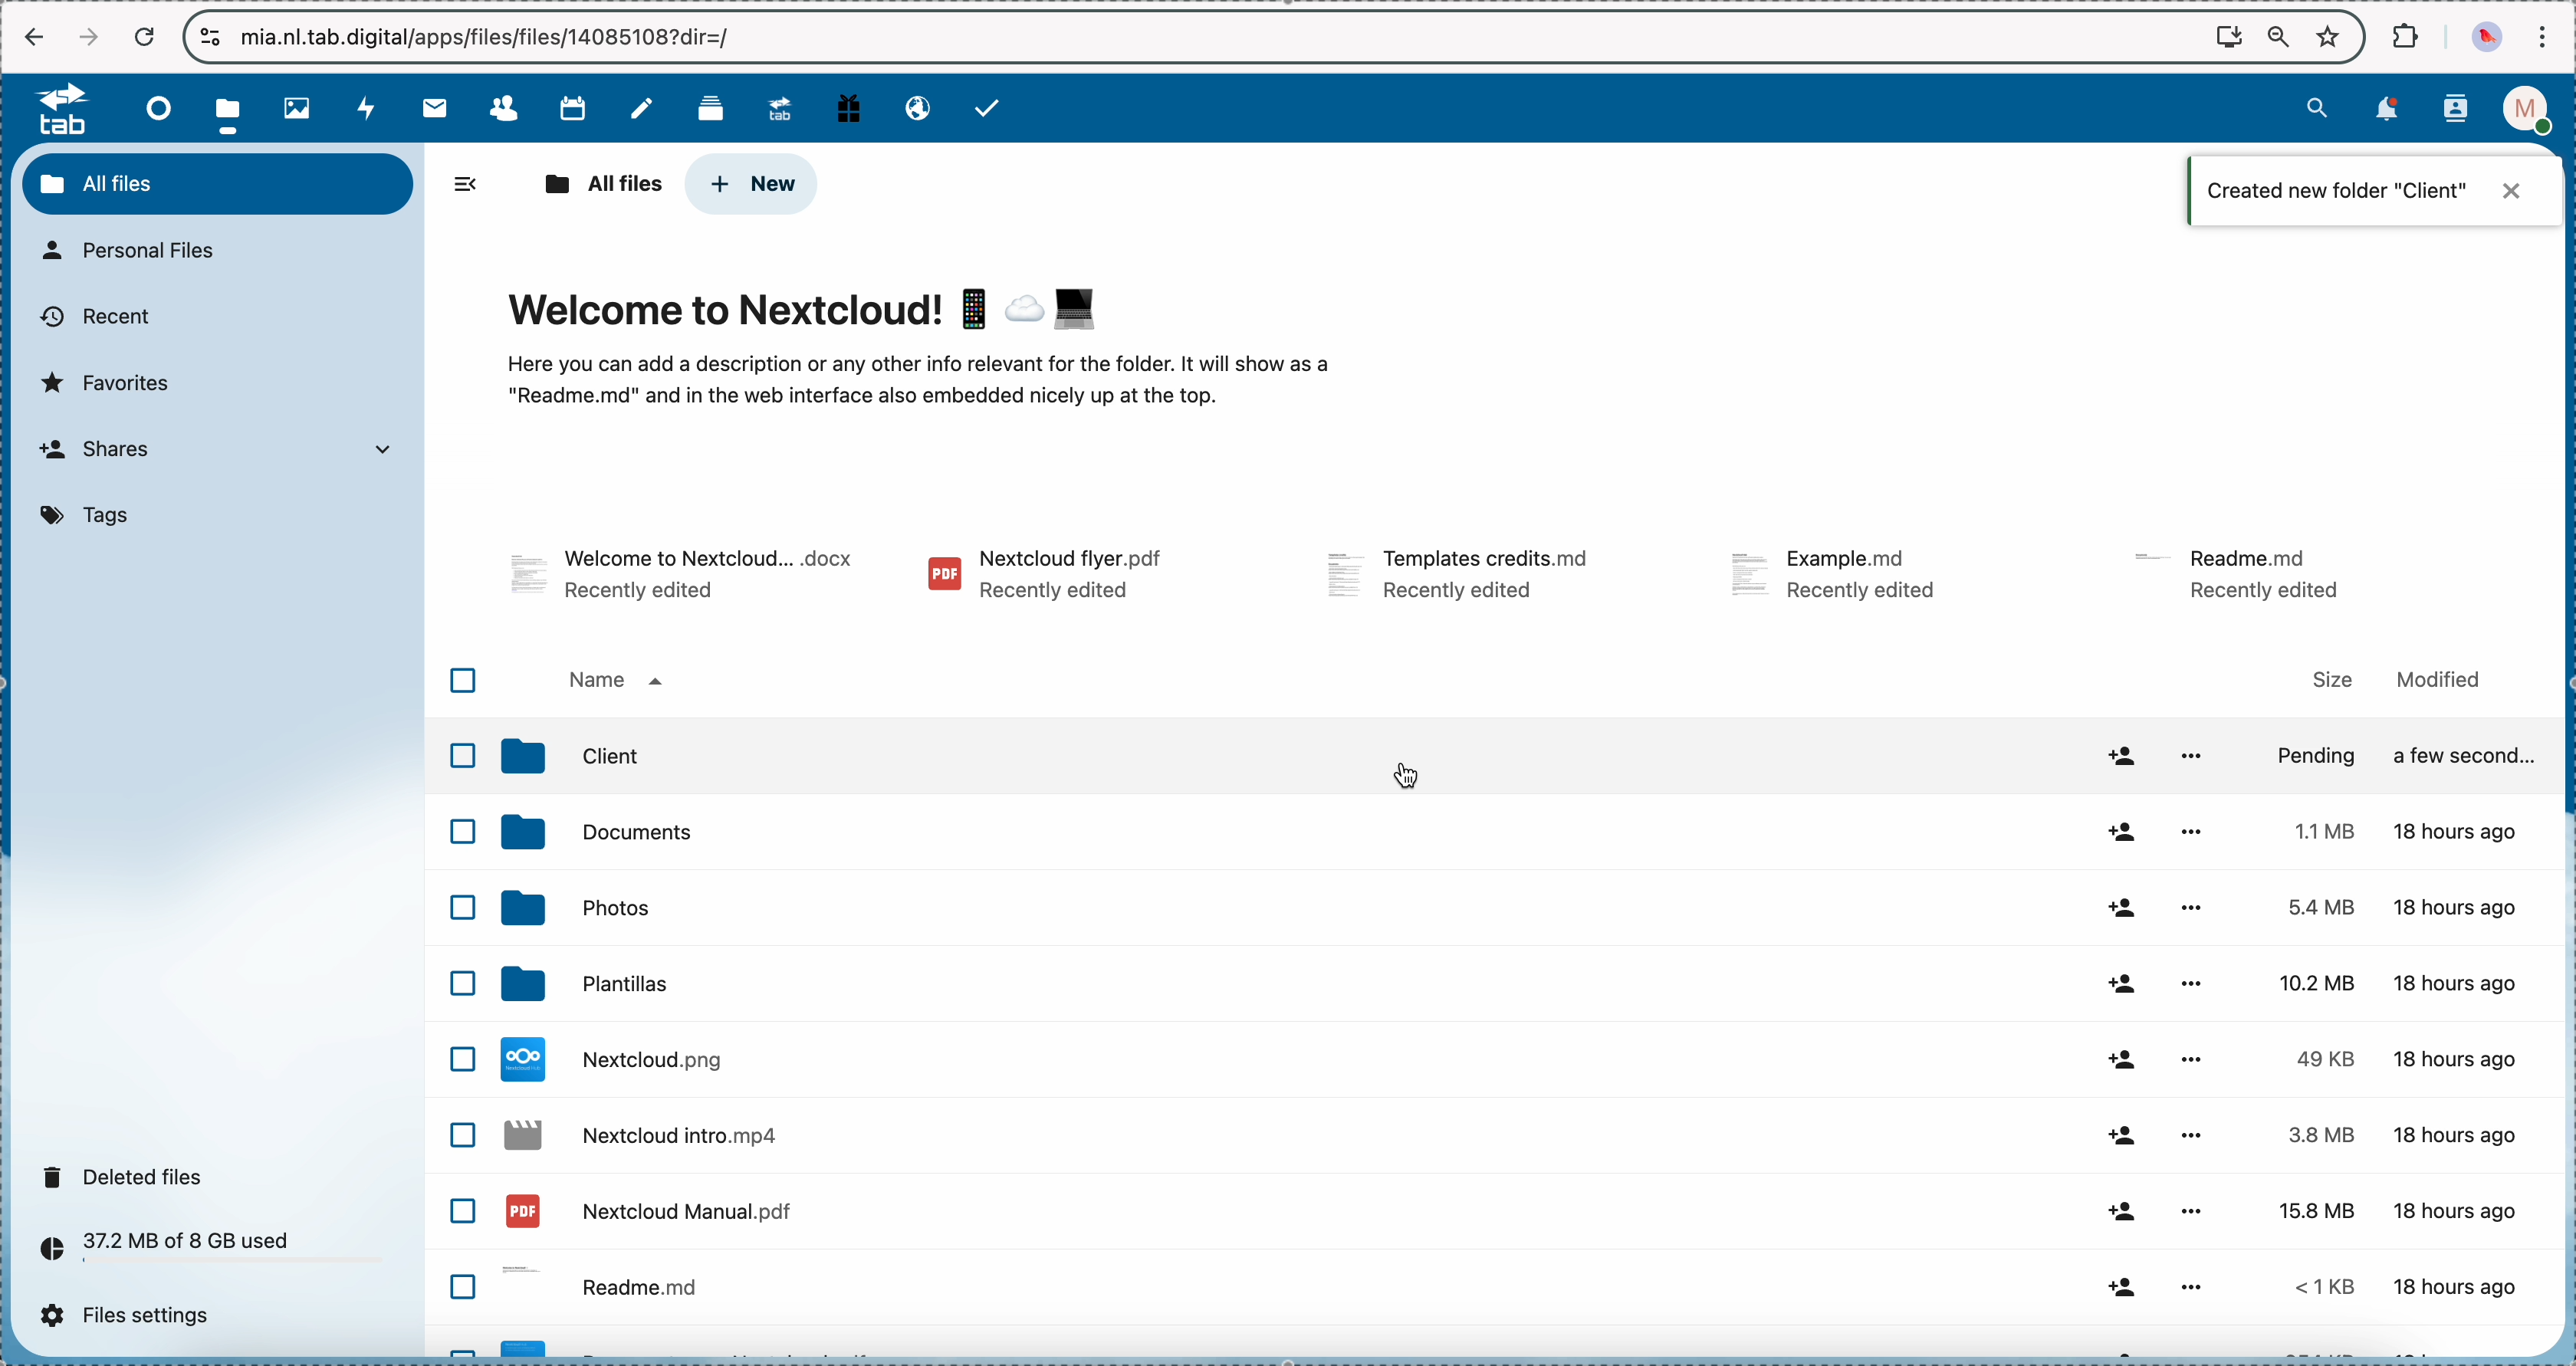  What do you see at coordinates (2279, 38) in the screenshot?
I see `zoom out` at bounding box center [2279, 38].